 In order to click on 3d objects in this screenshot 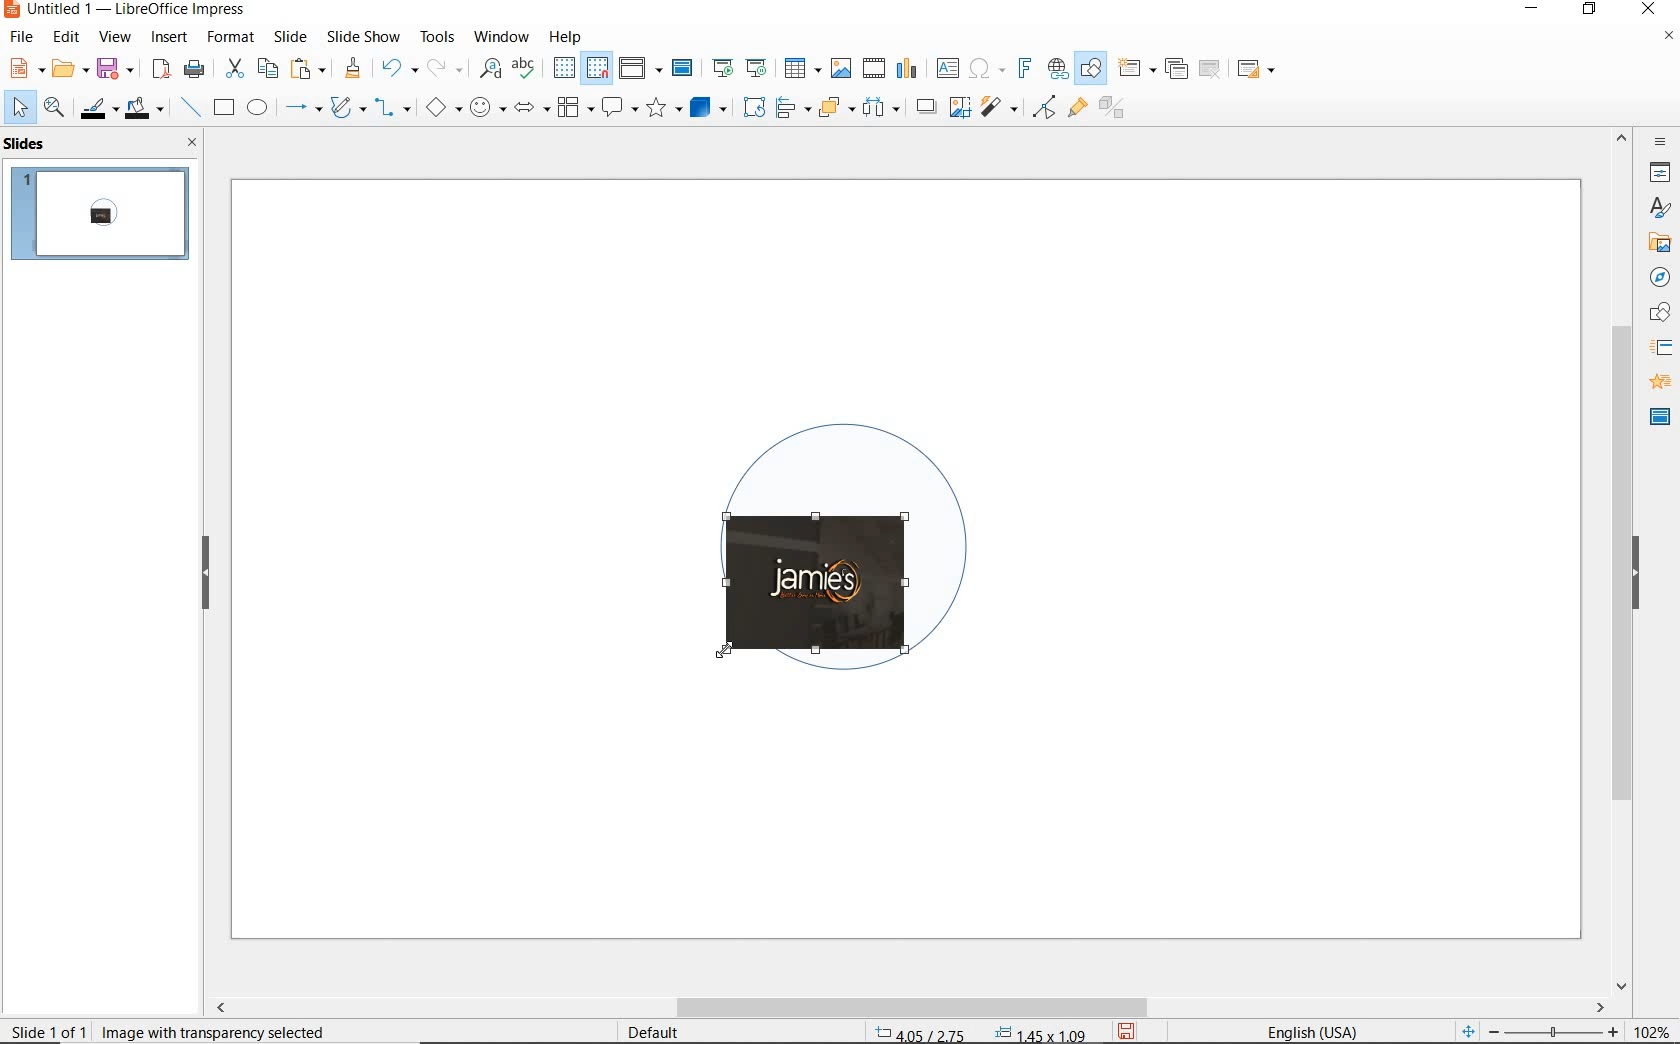, I will do `click(709, 108)`.